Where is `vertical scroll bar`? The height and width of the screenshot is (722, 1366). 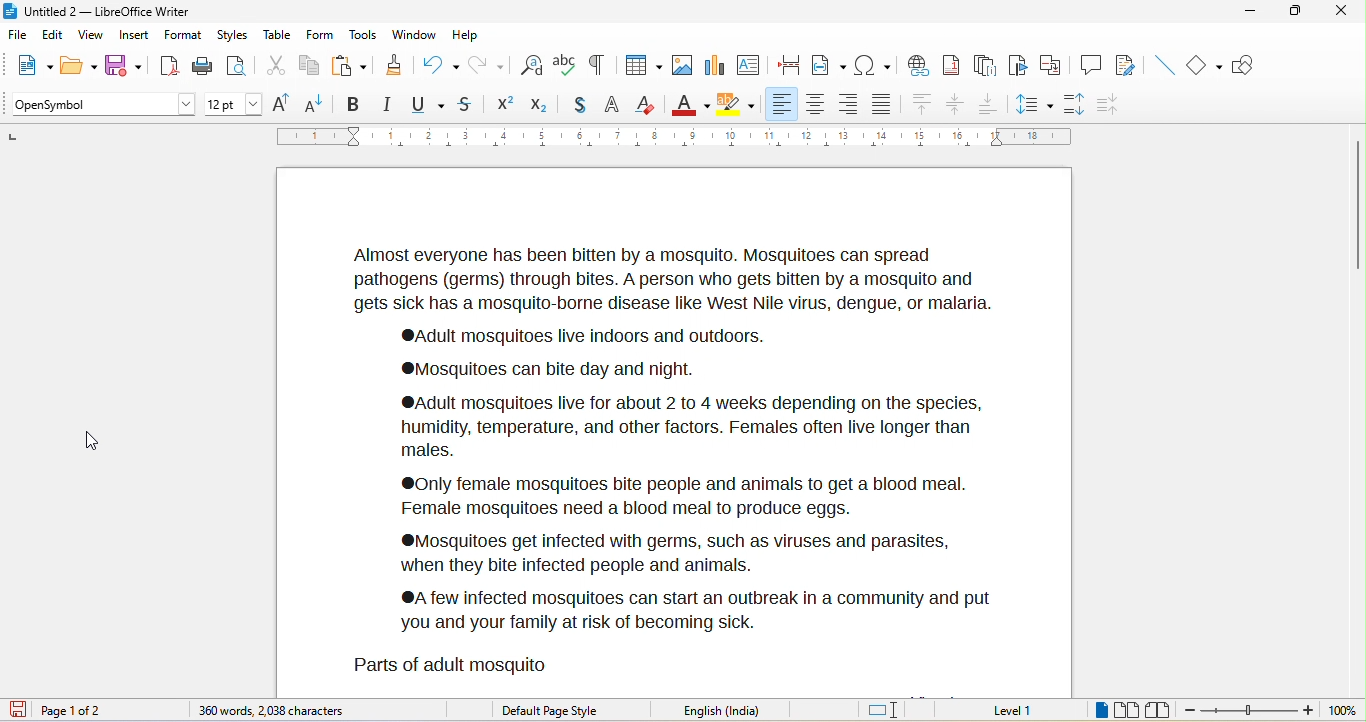
vertical scroll bar is located at coordinates (1357, 205).